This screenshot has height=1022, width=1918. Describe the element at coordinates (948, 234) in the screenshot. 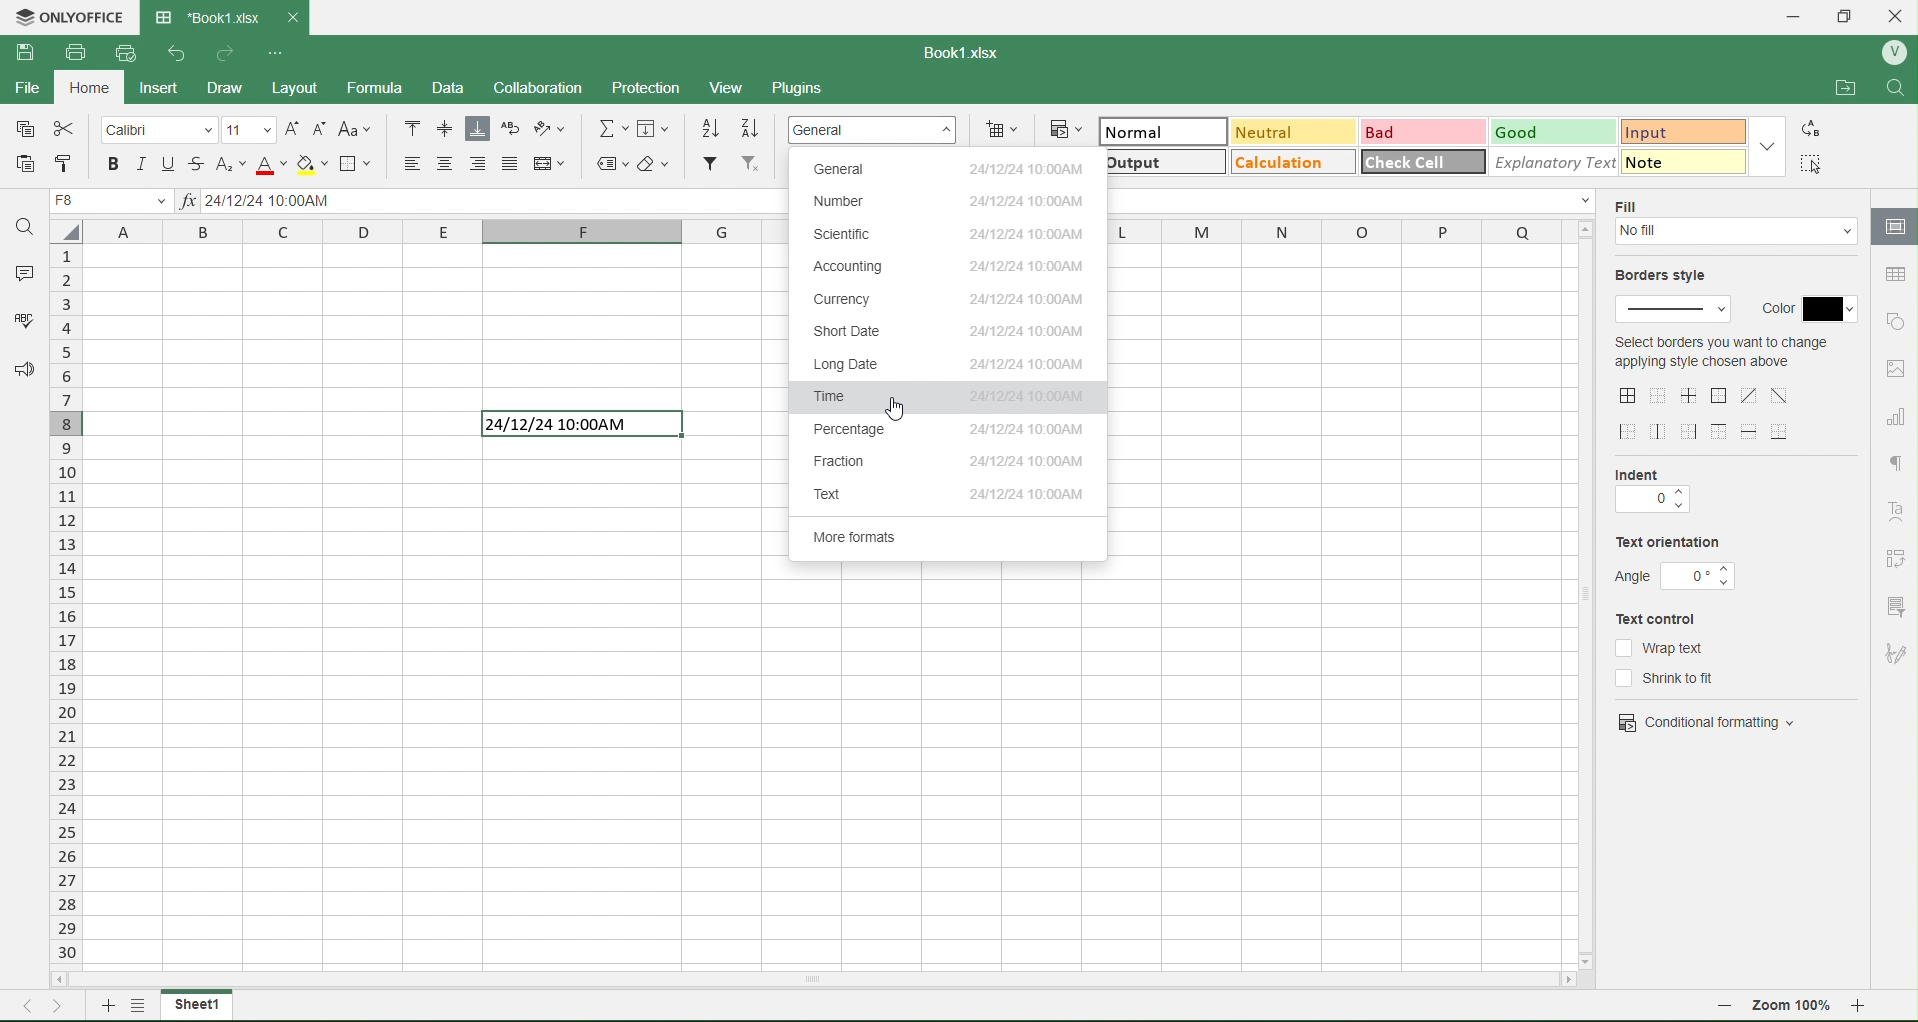

I see `Scientific` at that location.